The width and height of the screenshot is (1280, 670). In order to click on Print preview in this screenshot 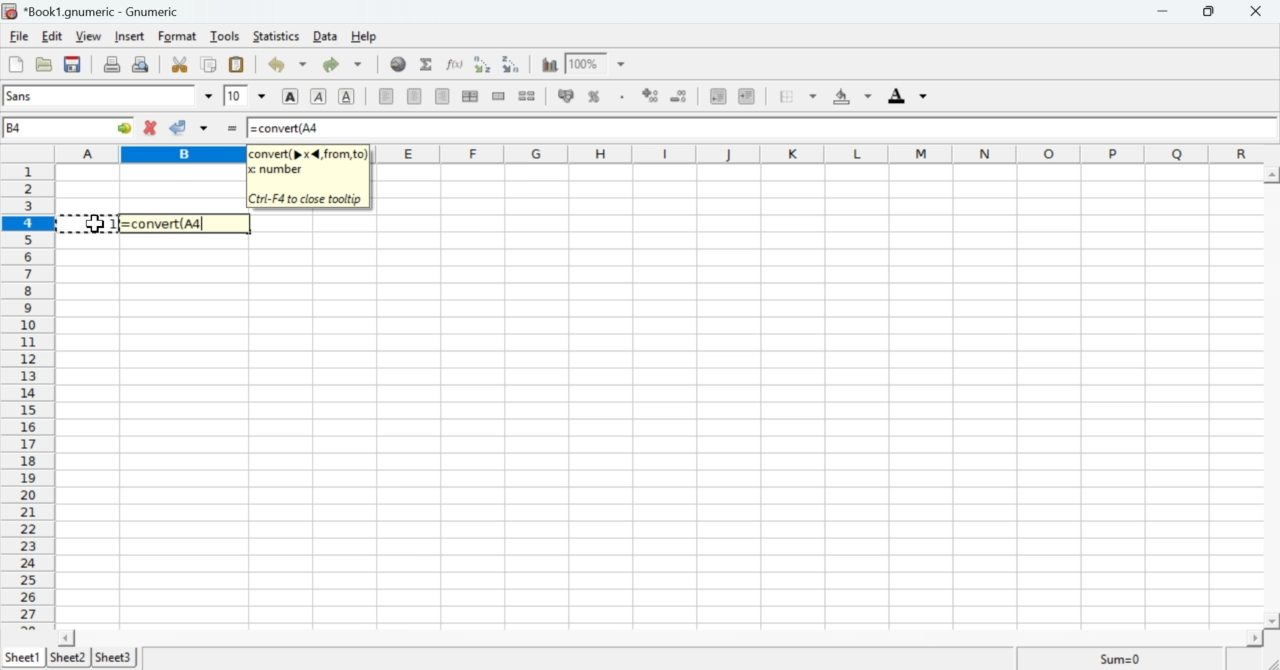, I will do `click(142, 64)`.